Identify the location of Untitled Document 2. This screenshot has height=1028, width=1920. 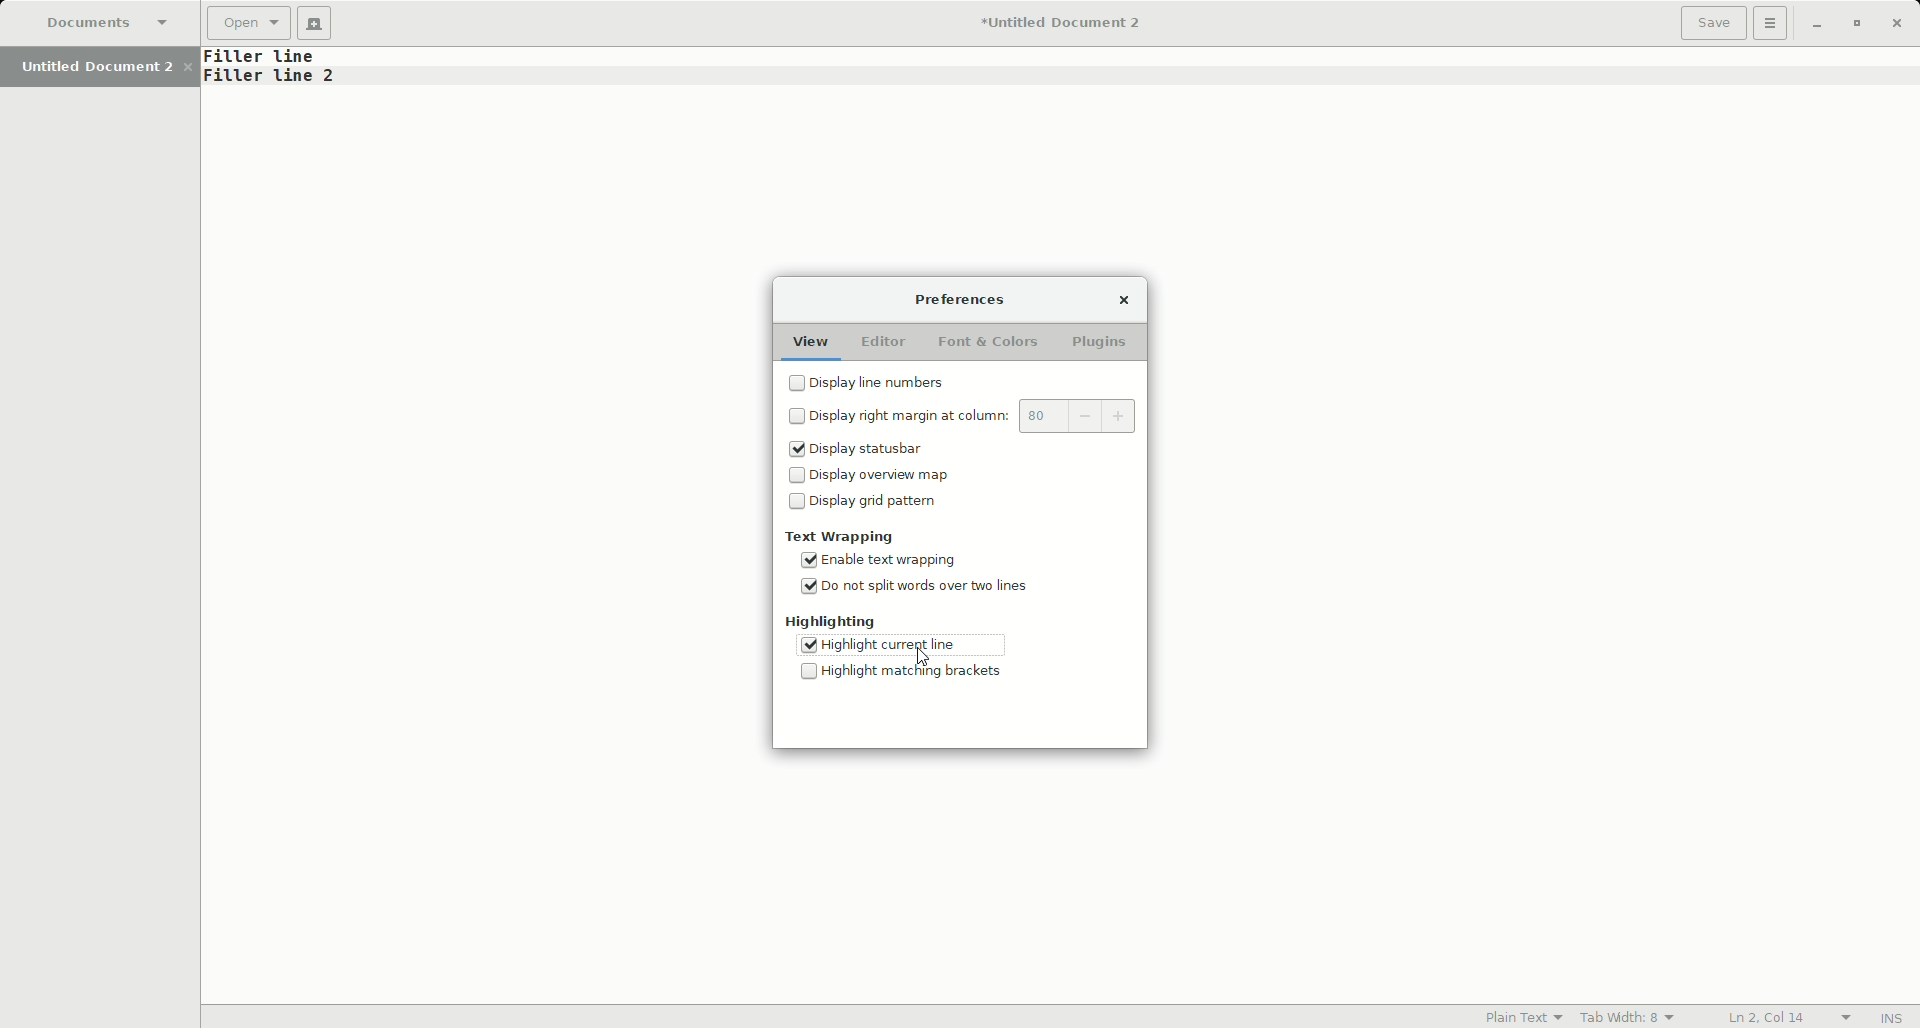
(106, 66).